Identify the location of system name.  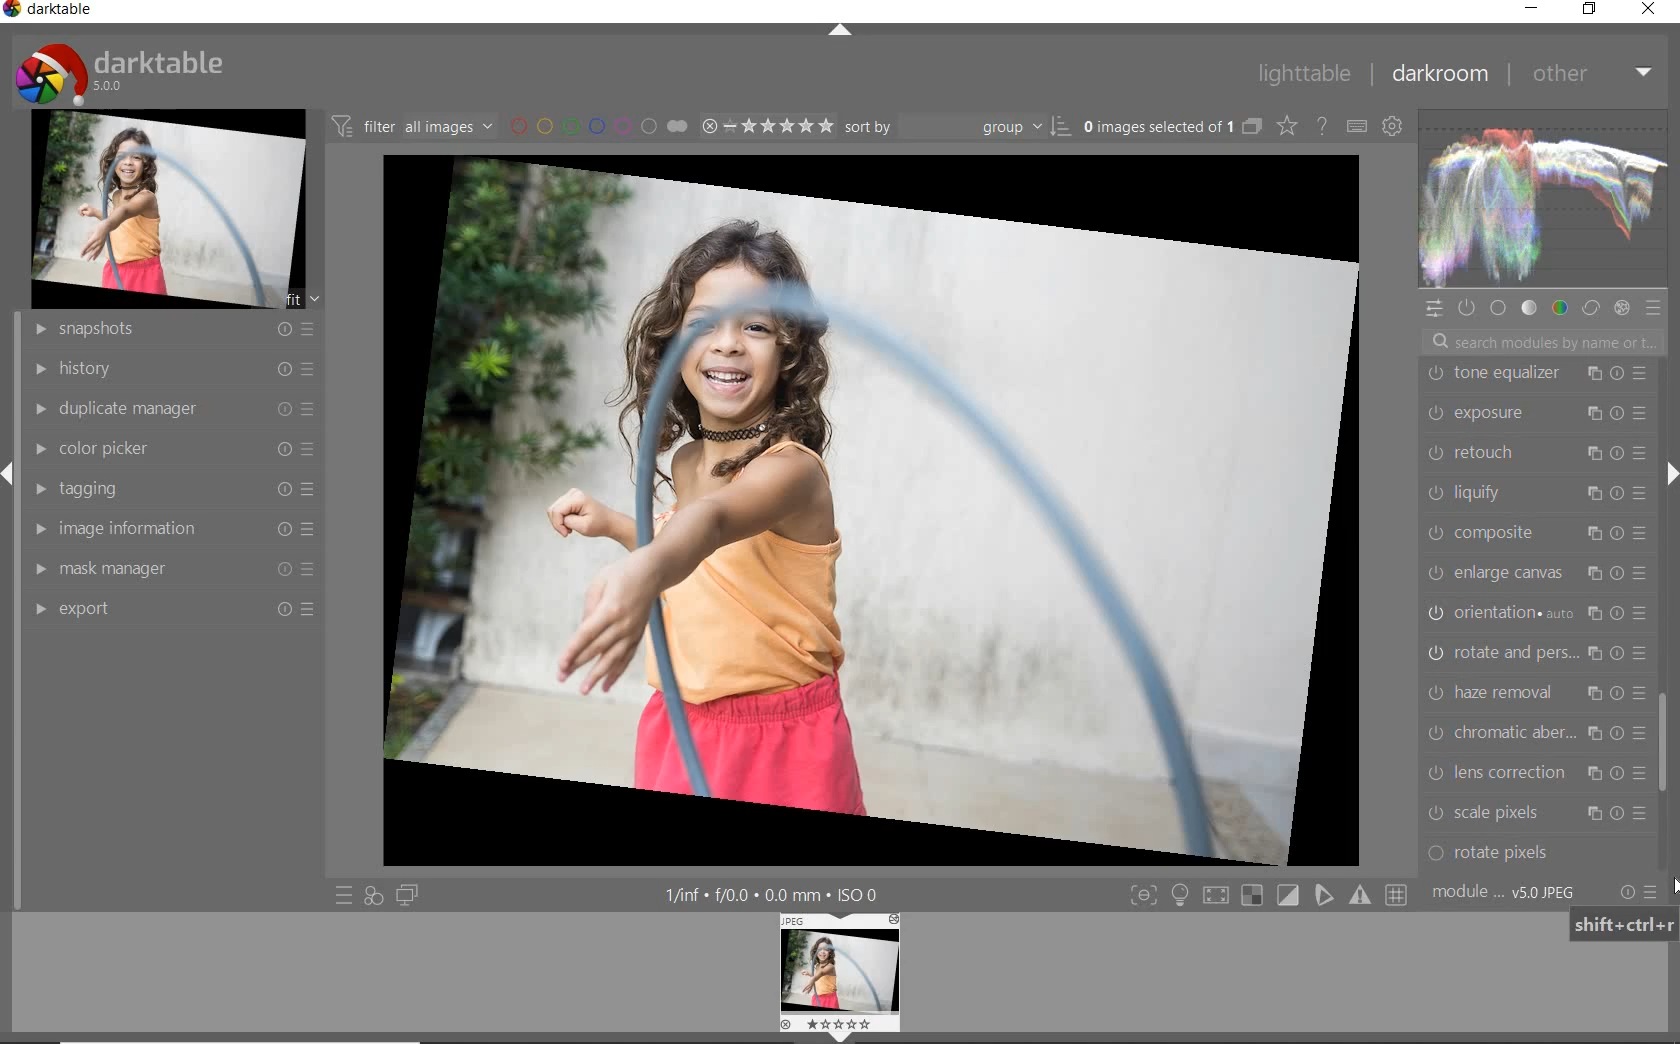
(50, 12).